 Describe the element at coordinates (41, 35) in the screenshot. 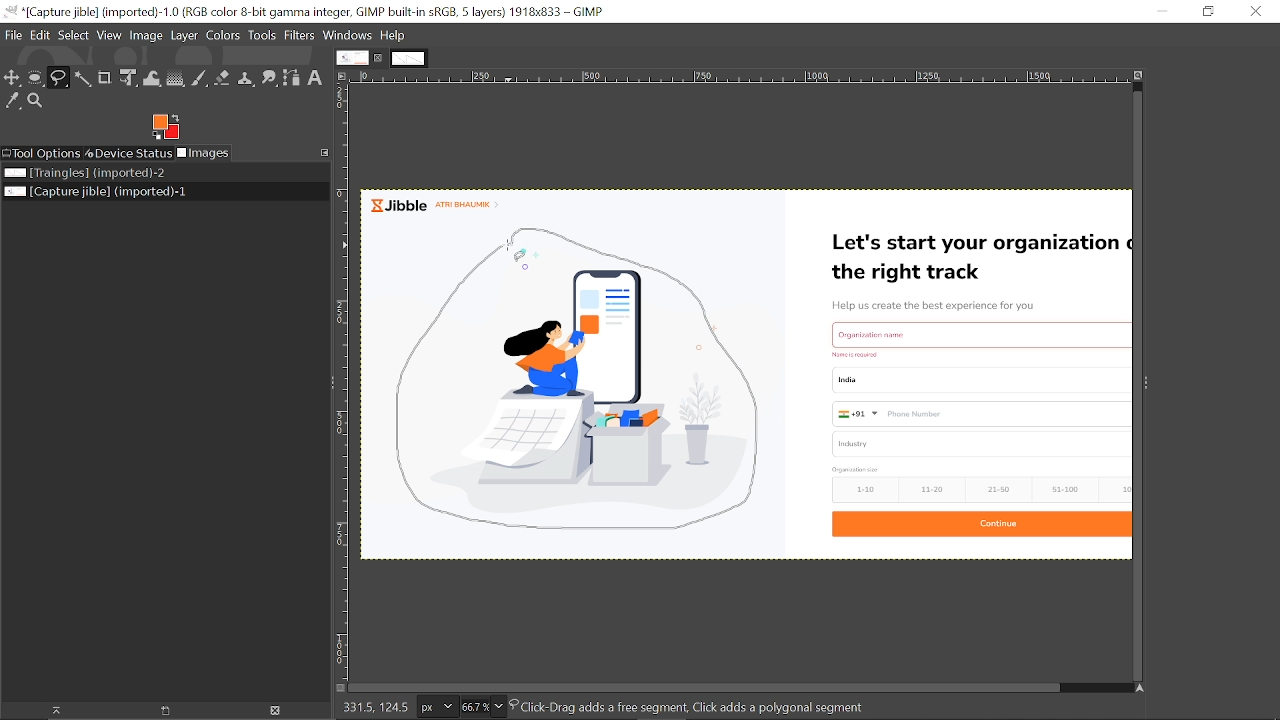

I see `Edit` at that location.